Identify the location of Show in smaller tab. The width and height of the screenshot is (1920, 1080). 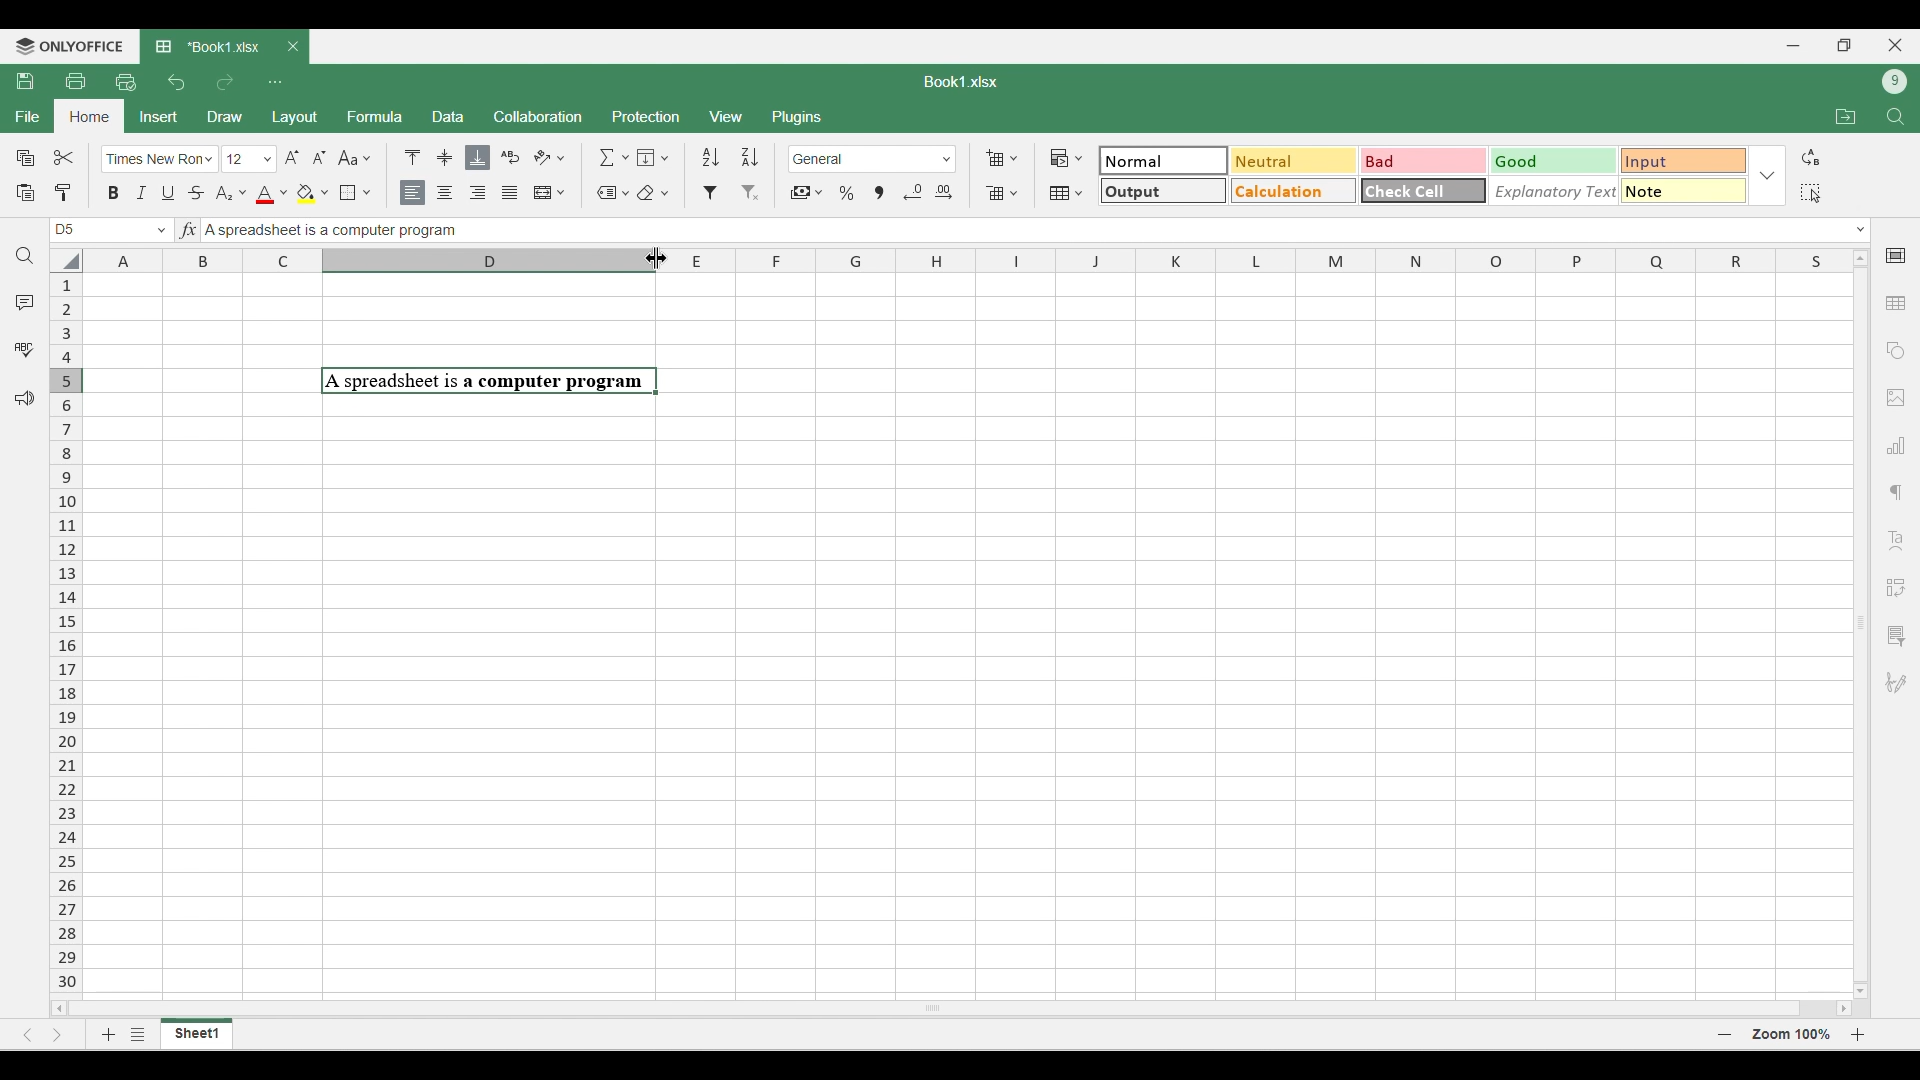
(1845, 45).